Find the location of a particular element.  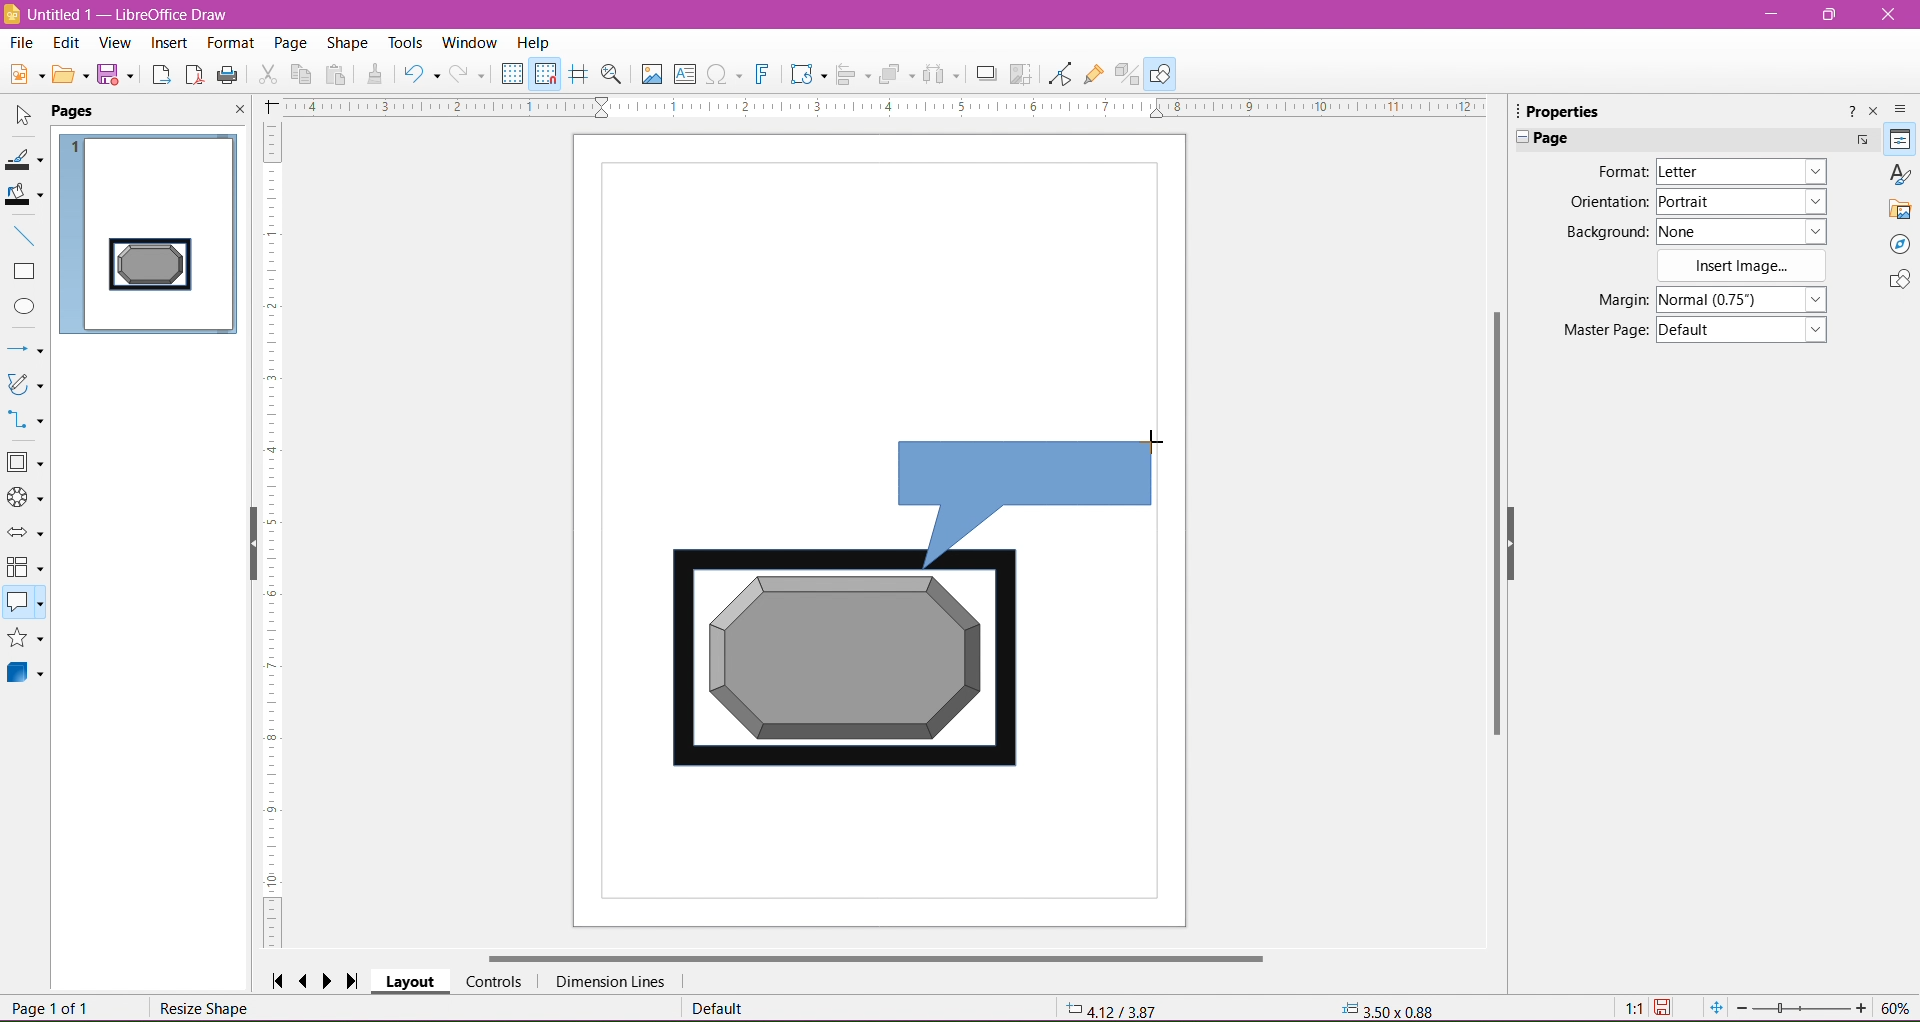

Stars amd banners is located at coordinates (26, 640).